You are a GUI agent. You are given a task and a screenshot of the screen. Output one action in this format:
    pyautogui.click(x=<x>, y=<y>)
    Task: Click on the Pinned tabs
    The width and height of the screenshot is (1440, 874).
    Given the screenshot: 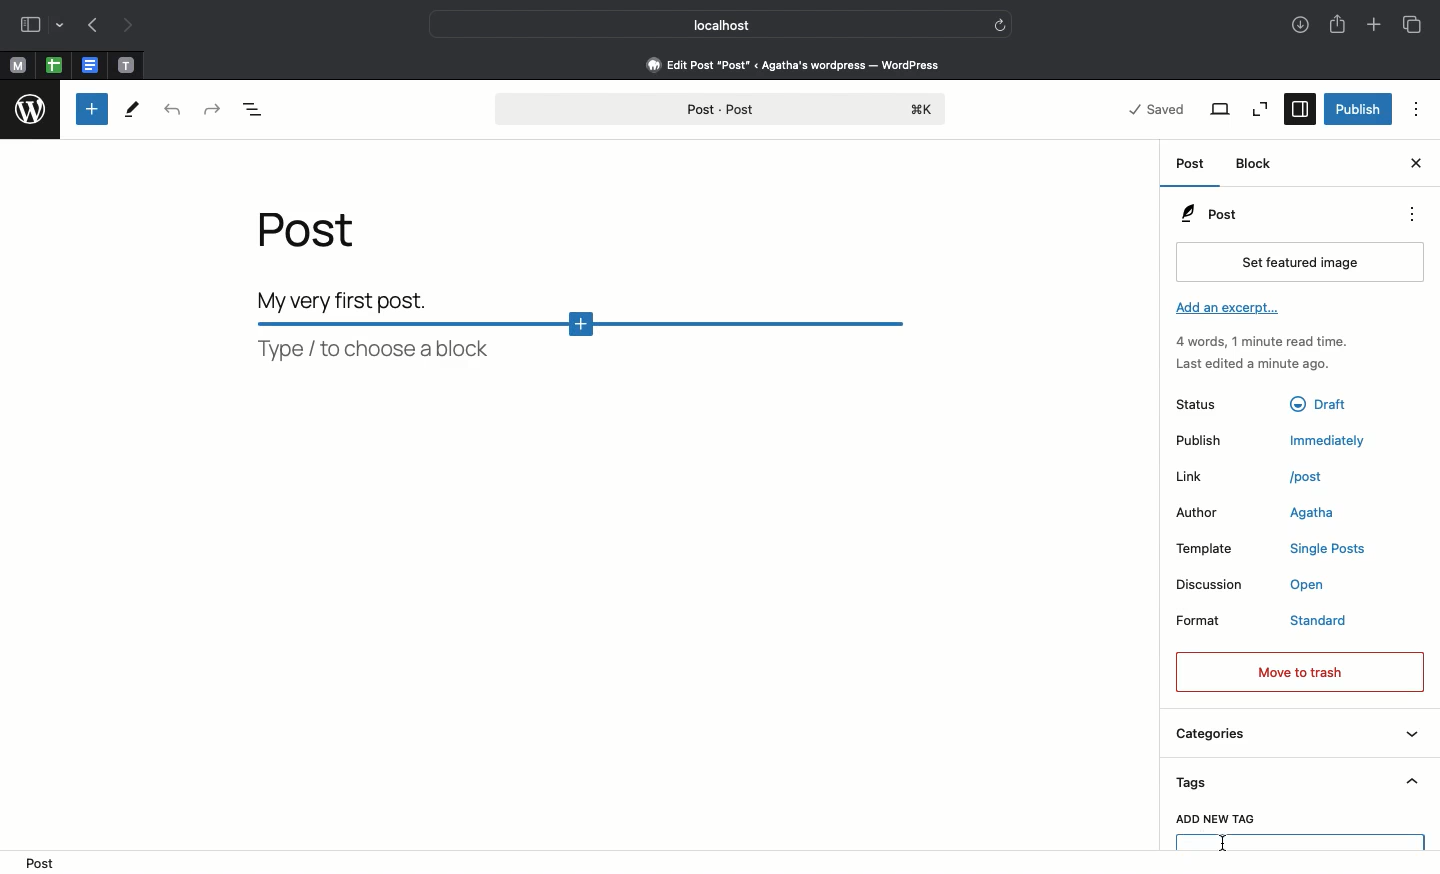 What is the action you would take?
    pyautogui.click(x=129, y=64)
    